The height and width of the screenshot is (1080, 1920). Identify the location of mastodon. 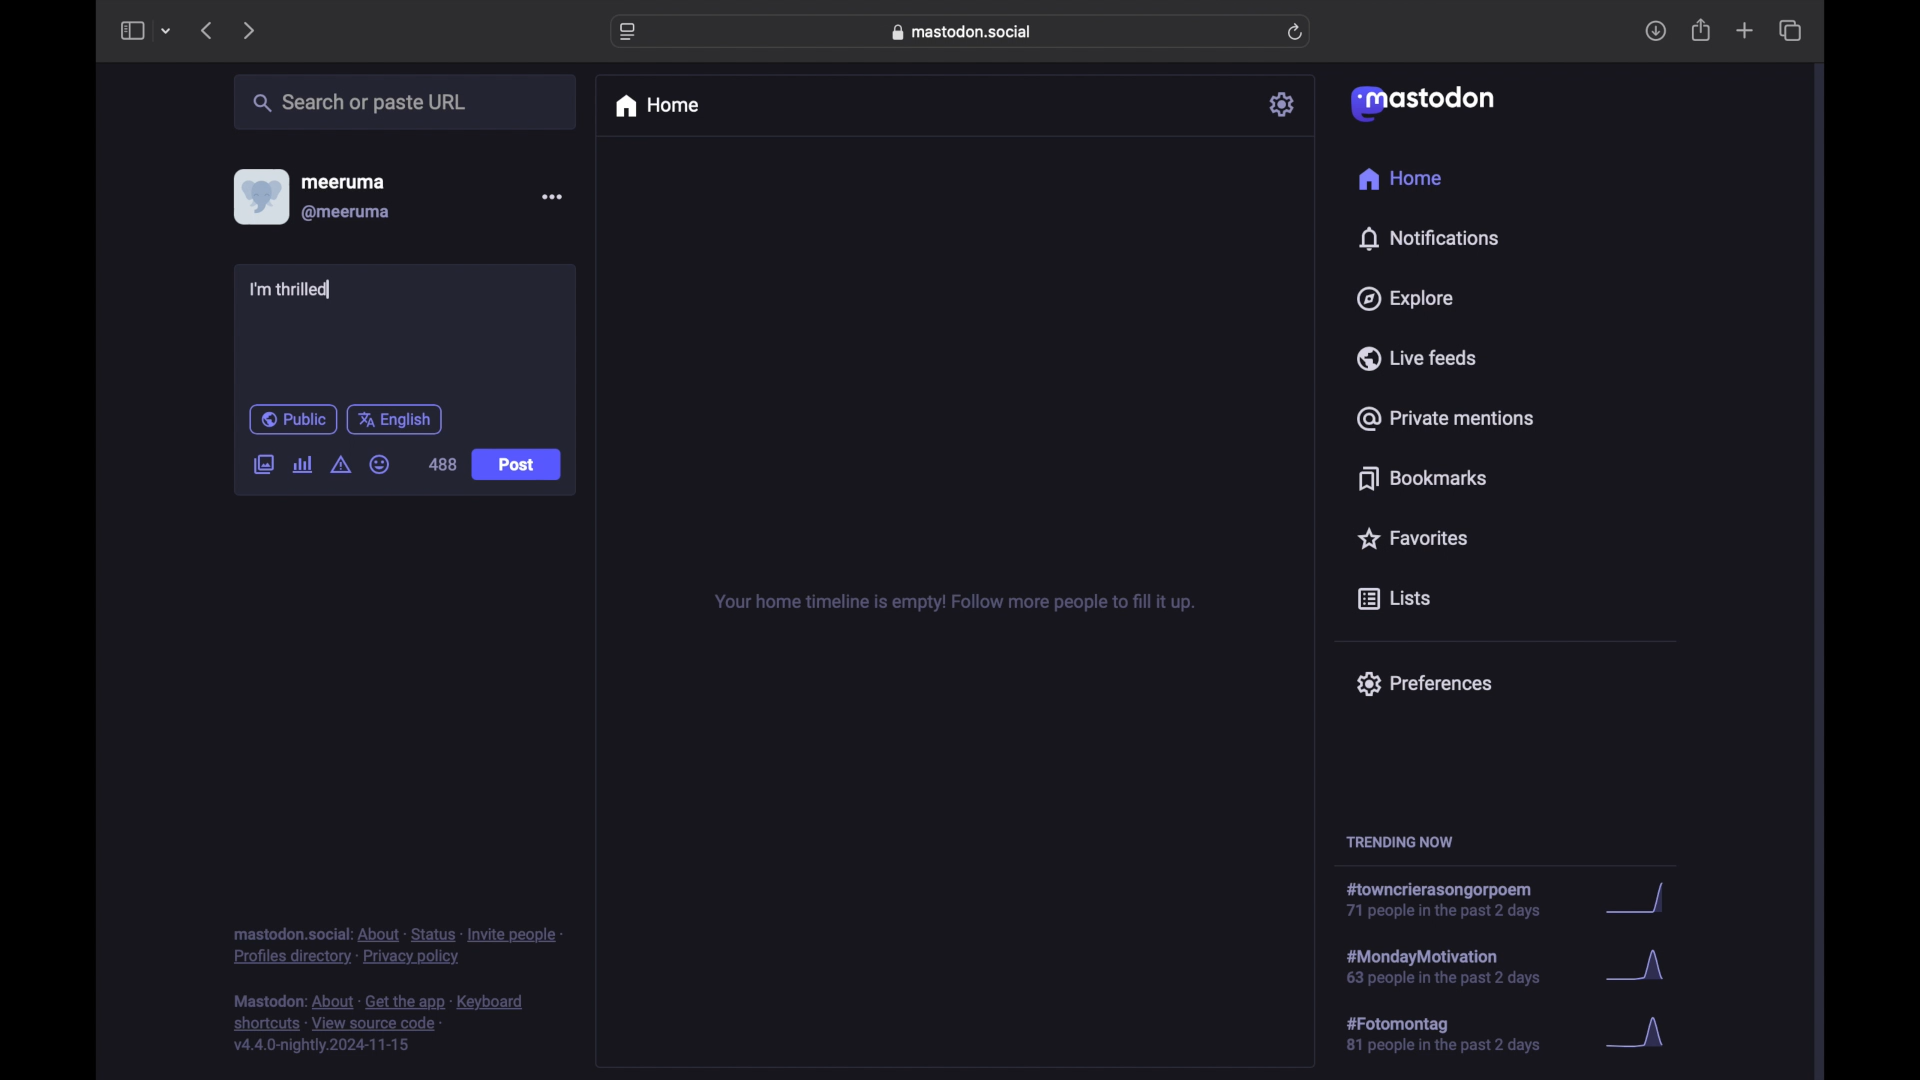
(1423, 104).